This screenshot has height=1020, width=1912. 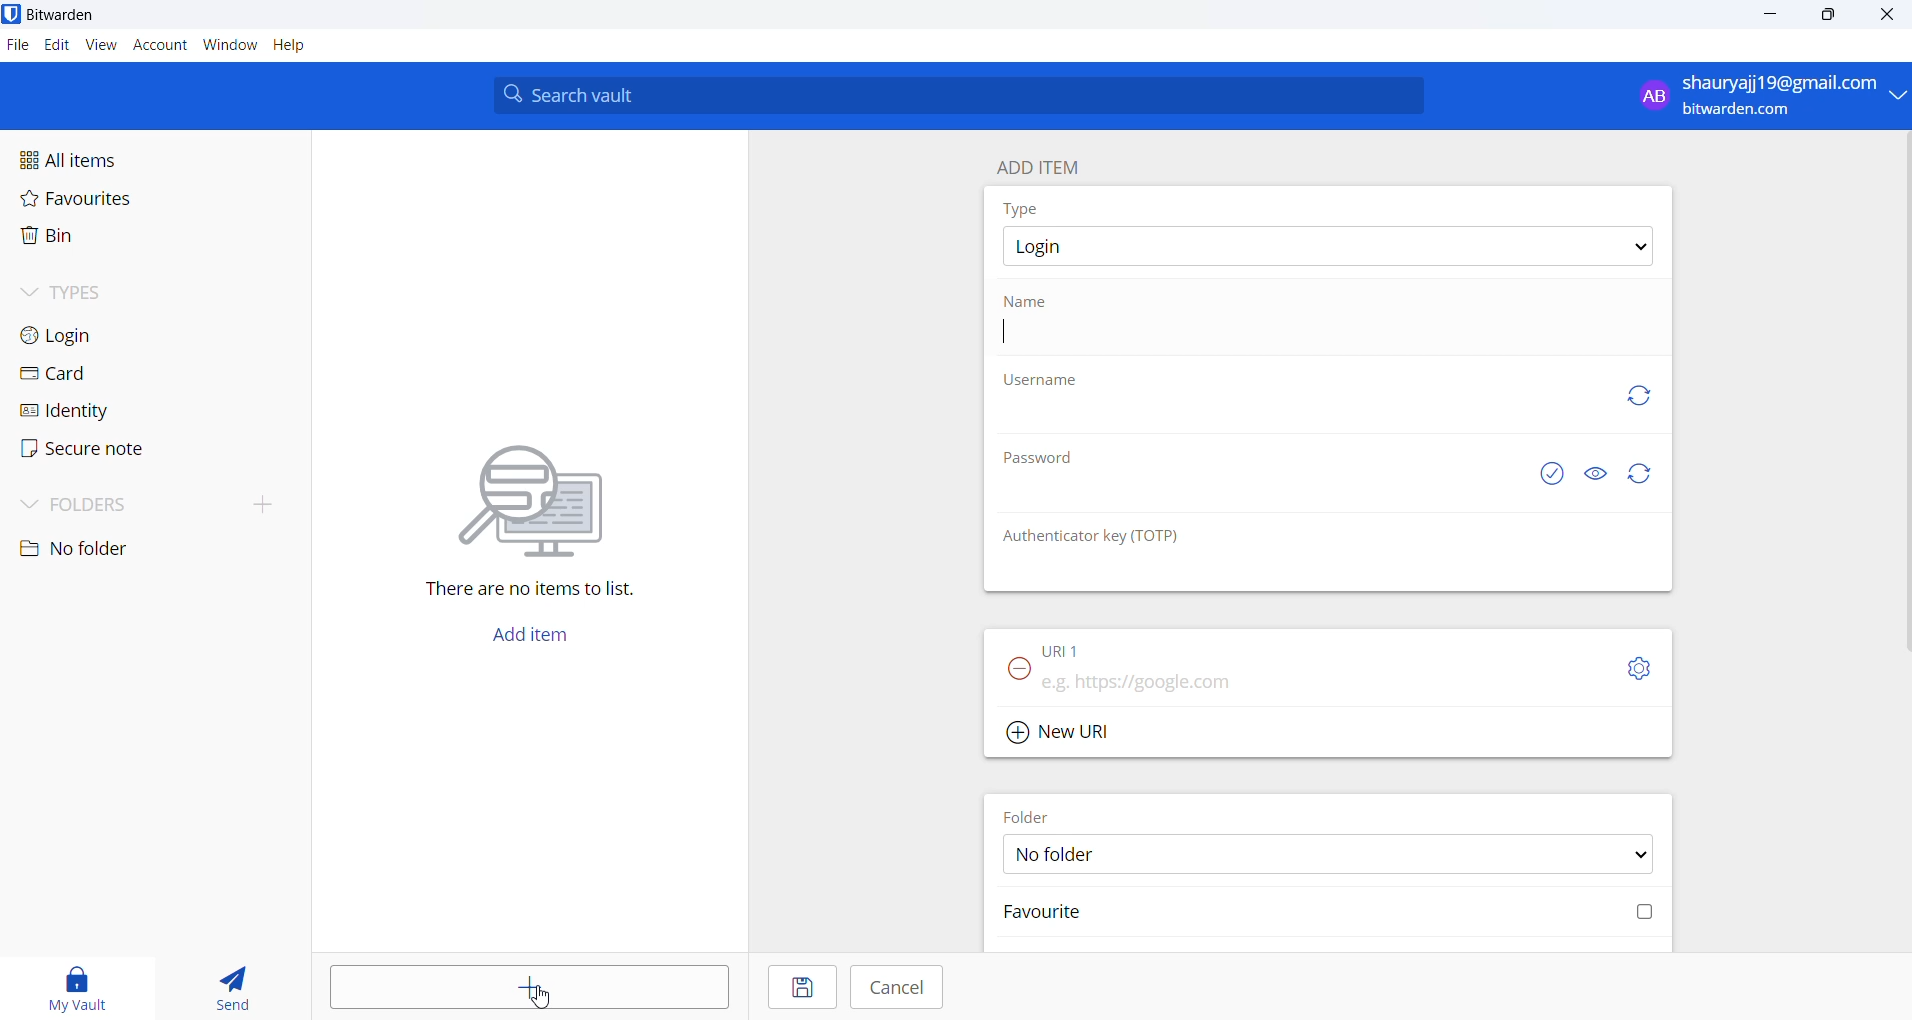 What do you see at coordinates (1291, 423) in the screenshot?
I see `Username text box` at bounding box center [1291, 423].